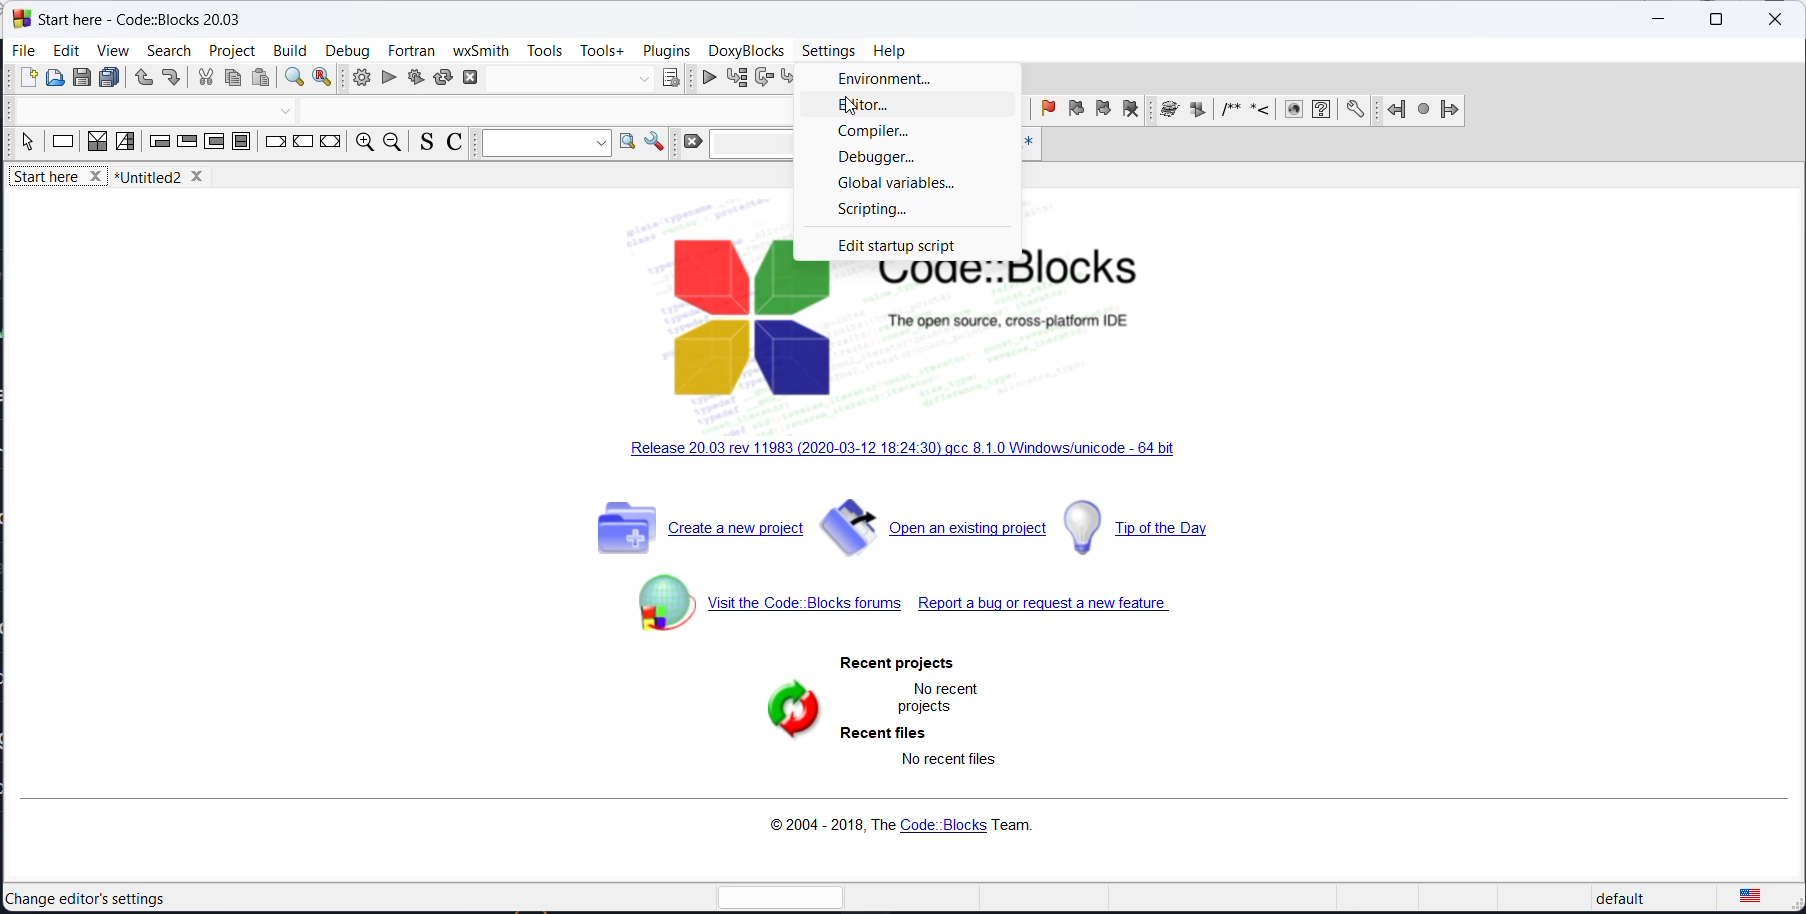 The width and height of the screenshot is (1806, 914). I want to click on recent projects, so click(901, 663).